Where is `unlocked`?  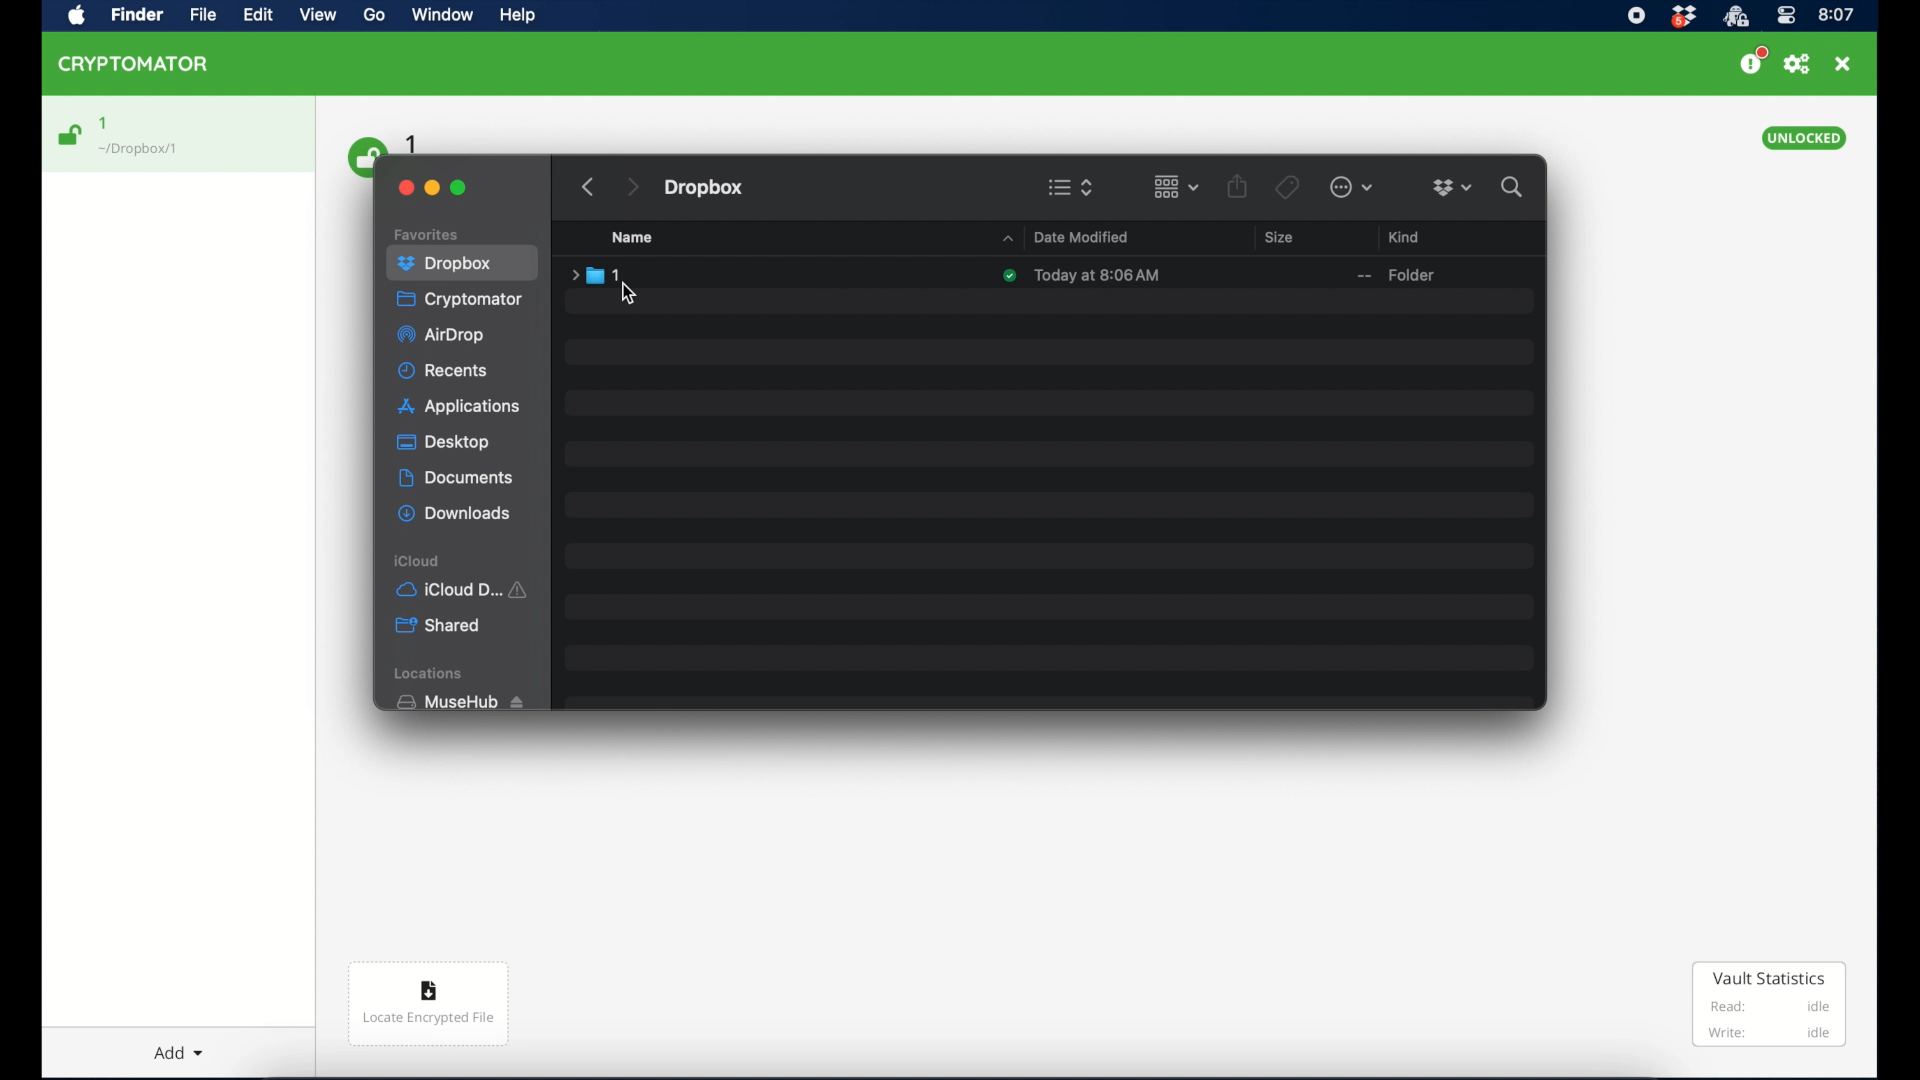 unlocked is located at coordinates (1805, 138).